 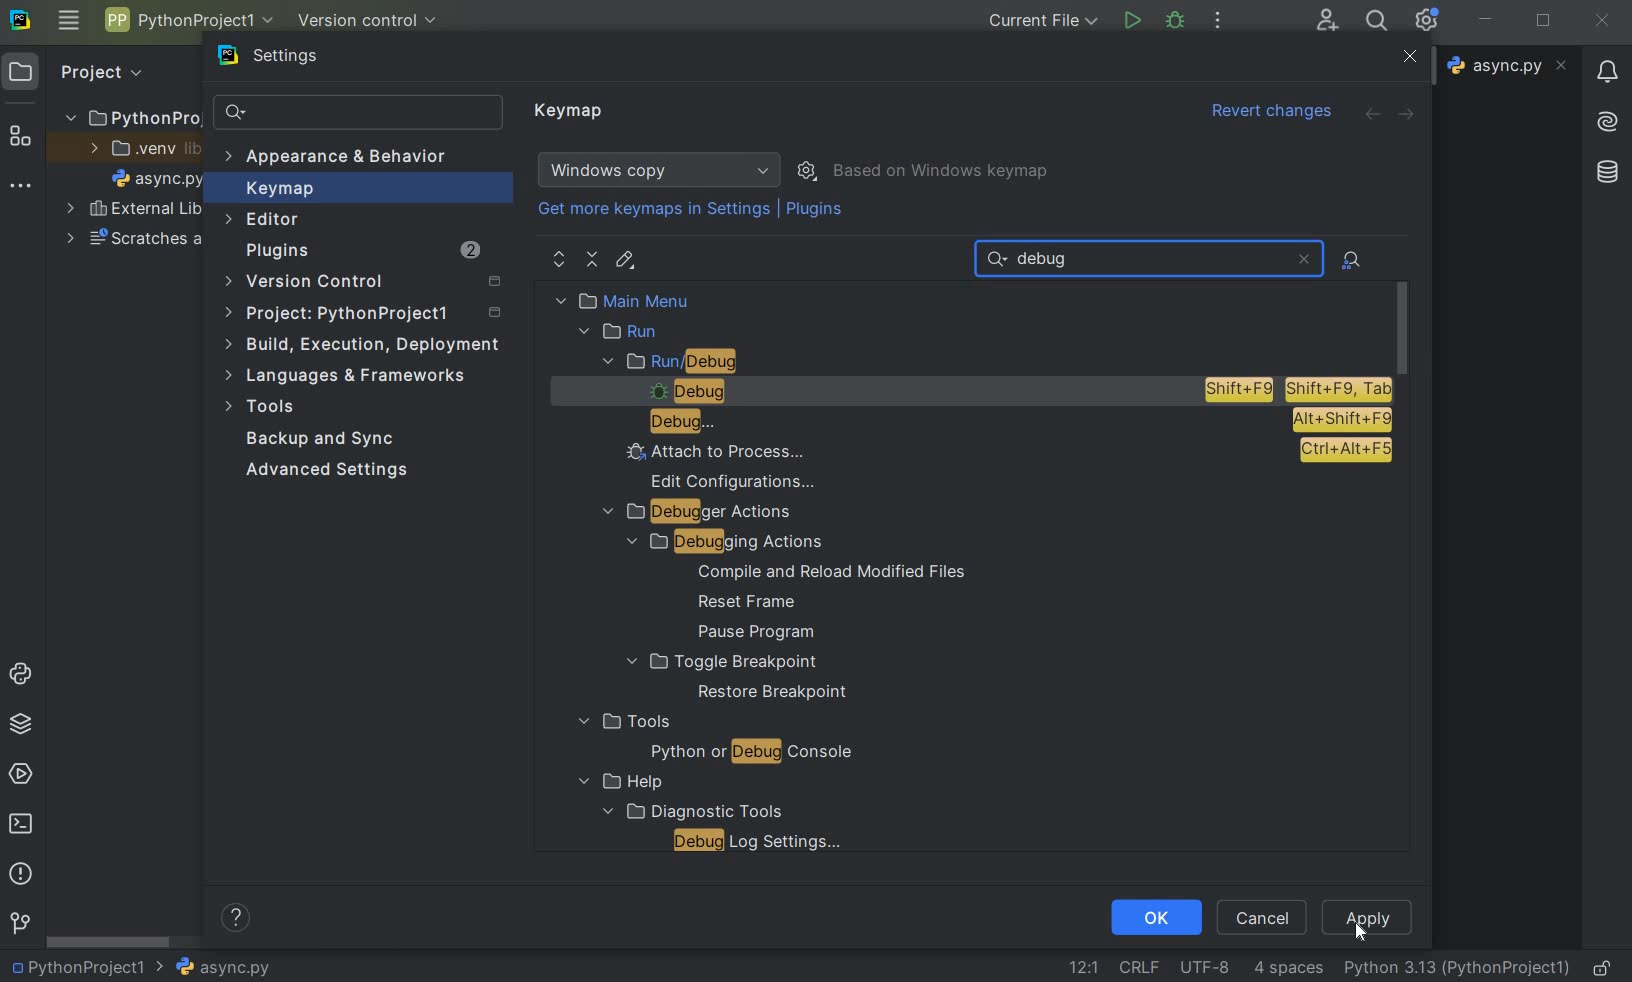 What do you see at coordinates (369, 283) in the screenshot?
I see `version control` at bounding box center [369, 283].